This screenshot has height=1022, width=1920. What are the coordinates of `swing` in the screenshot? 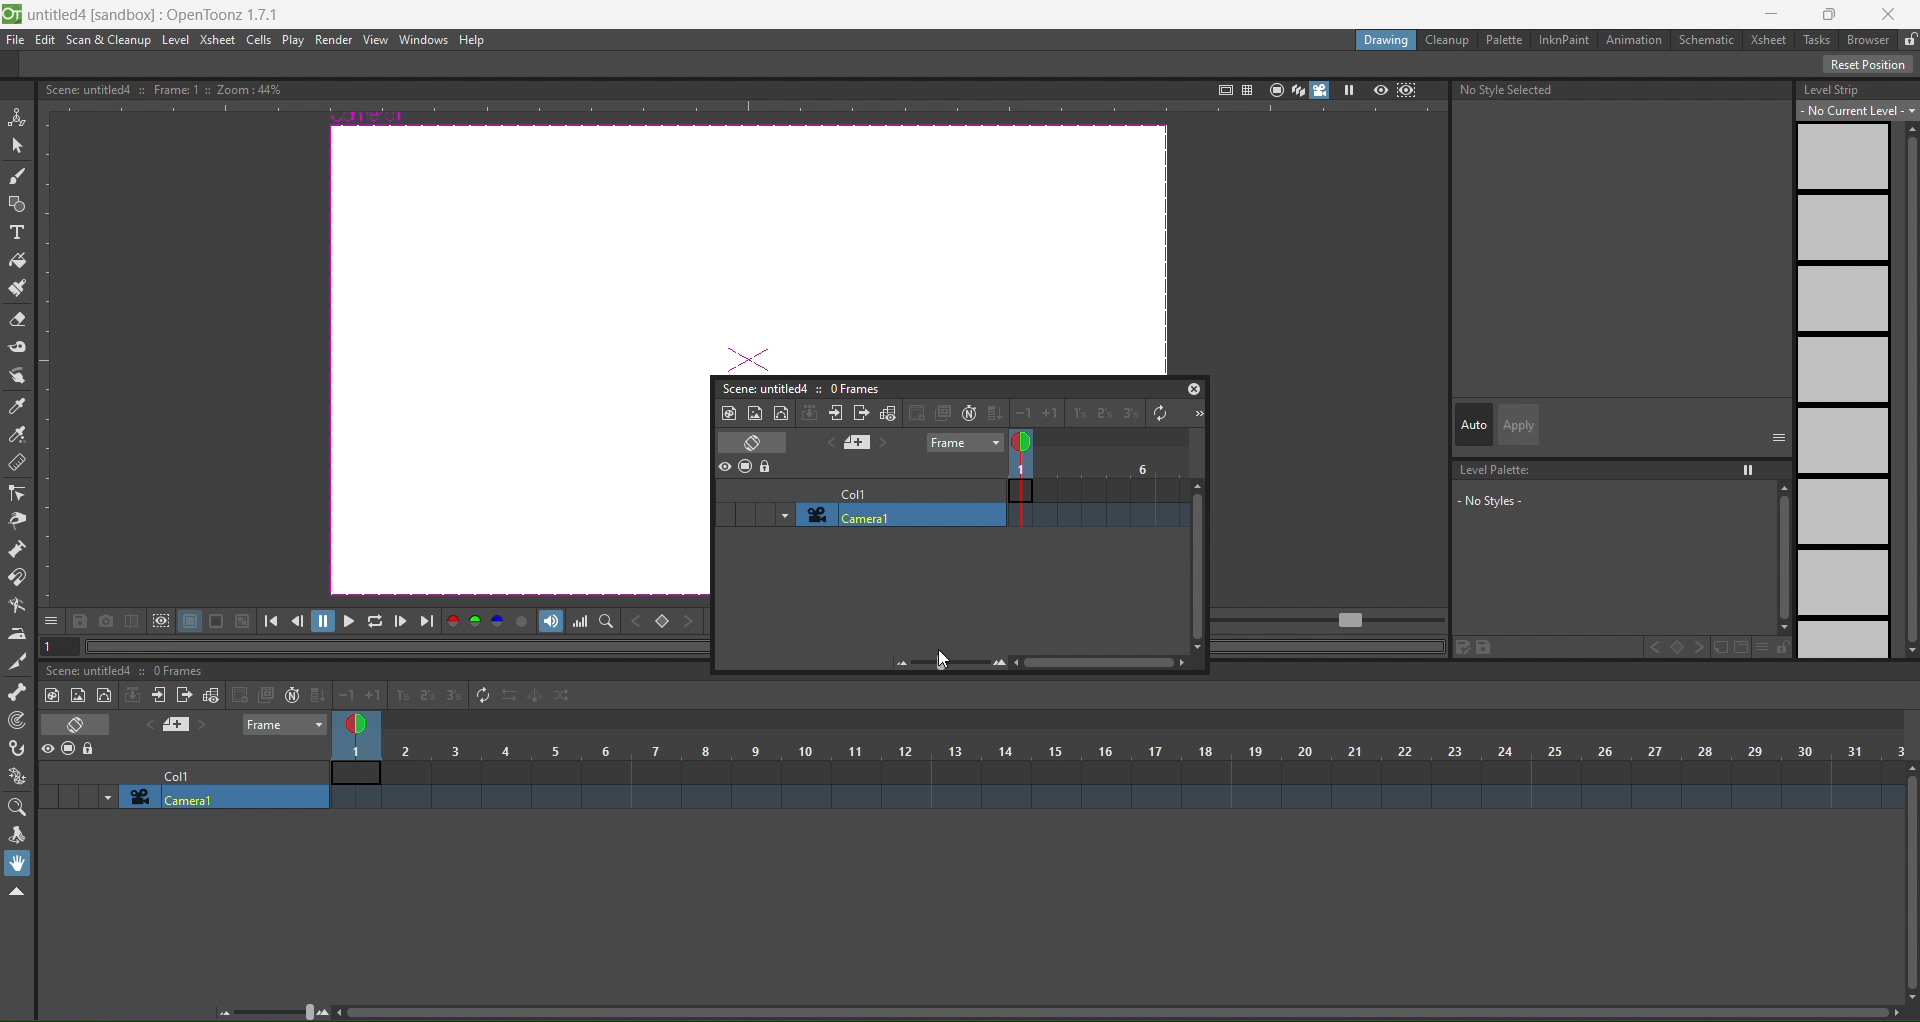 It's located at (536, 699).